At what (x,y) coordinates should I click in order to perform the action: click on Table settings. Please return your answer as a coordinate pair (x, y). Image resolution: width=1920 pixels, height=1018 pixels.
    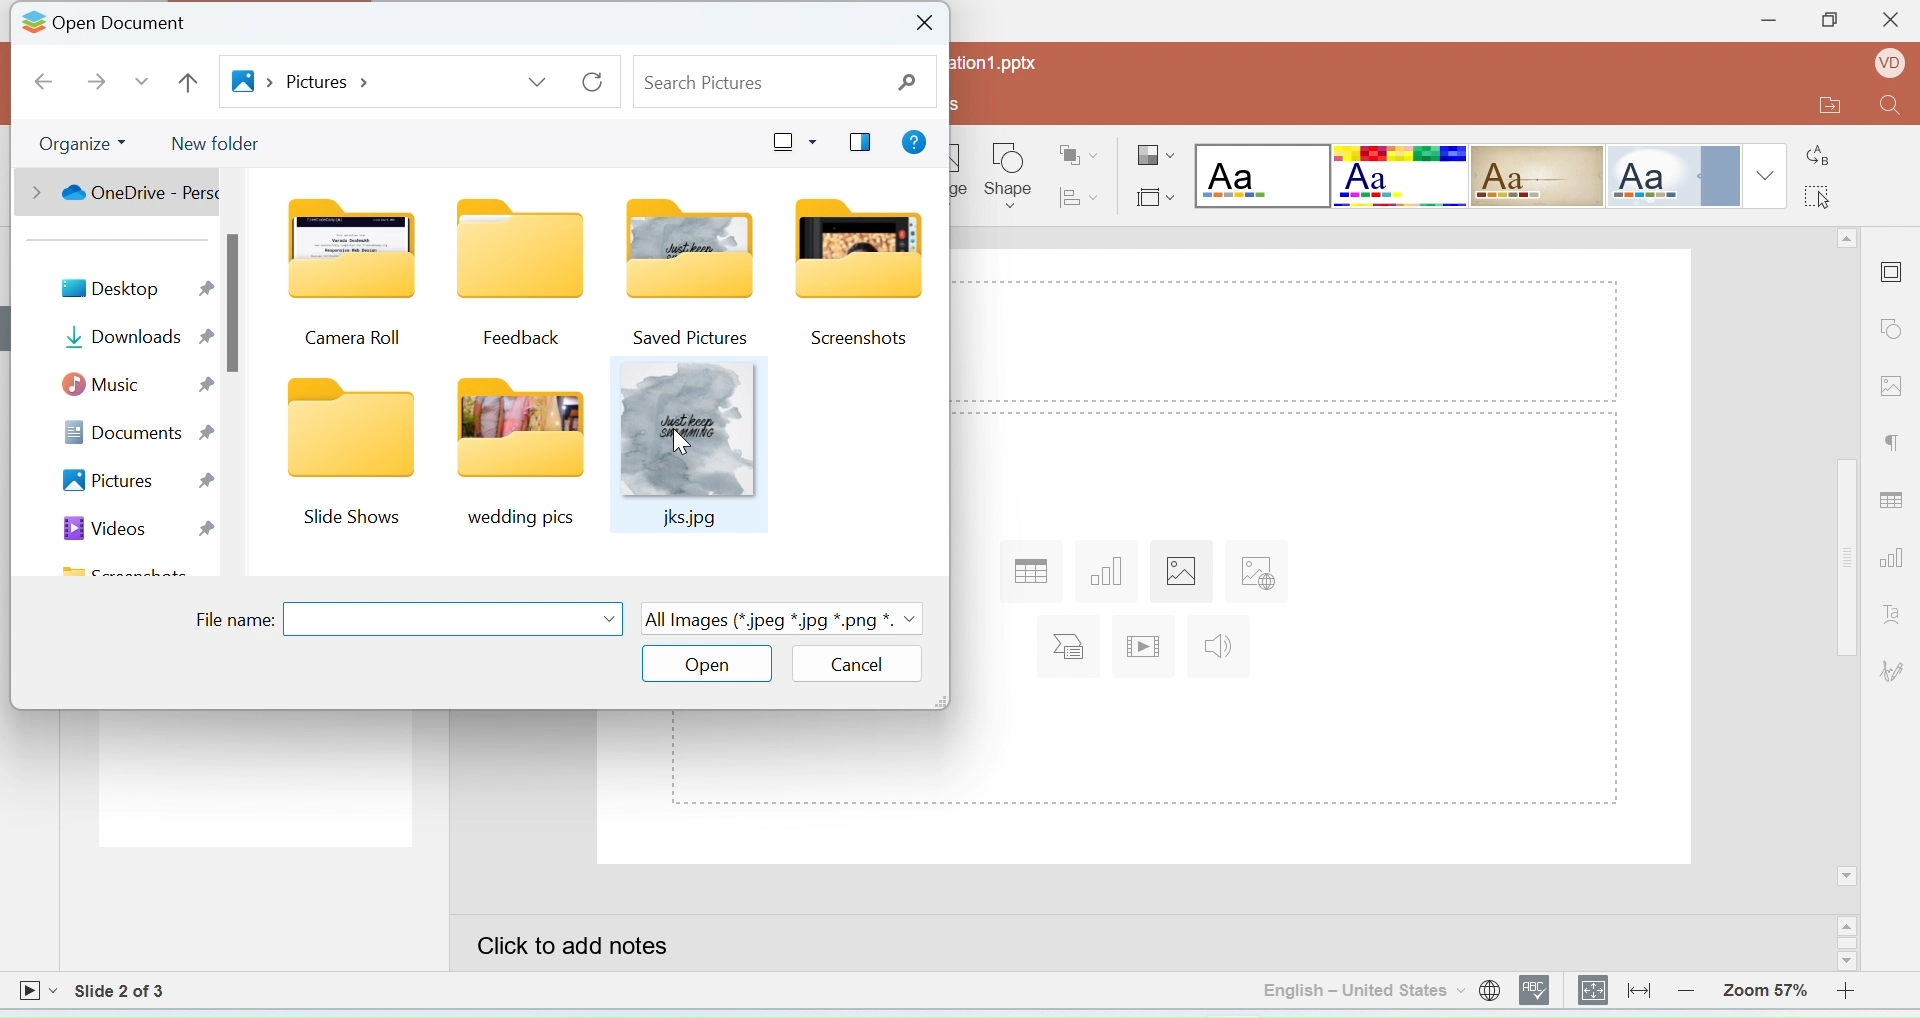
    Looking at the image, I should click on (1895, 496).